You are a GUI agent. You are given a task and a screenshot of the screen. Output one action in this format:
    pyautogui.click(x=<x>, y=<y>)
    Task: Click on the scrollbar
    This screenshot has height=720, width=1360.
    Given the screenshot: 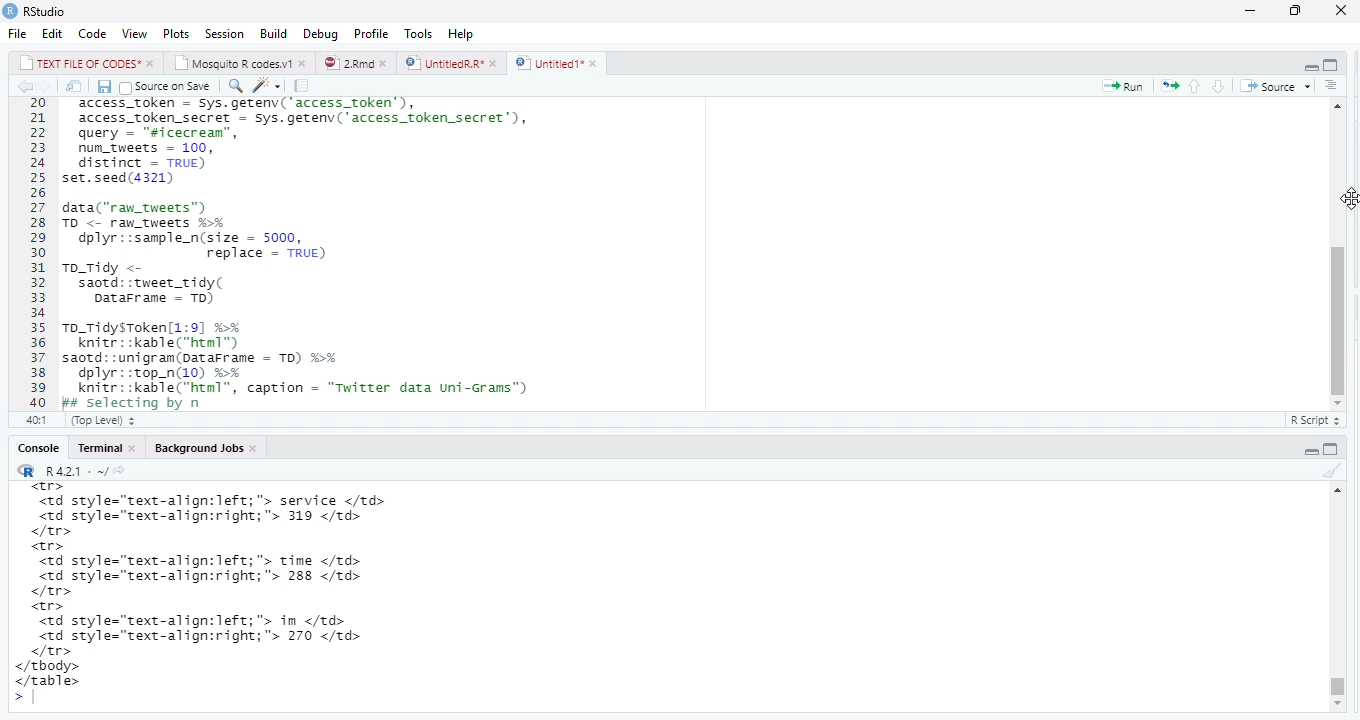 What is the action you would take?
    pyautogui.click(x=1338, y=255)
    